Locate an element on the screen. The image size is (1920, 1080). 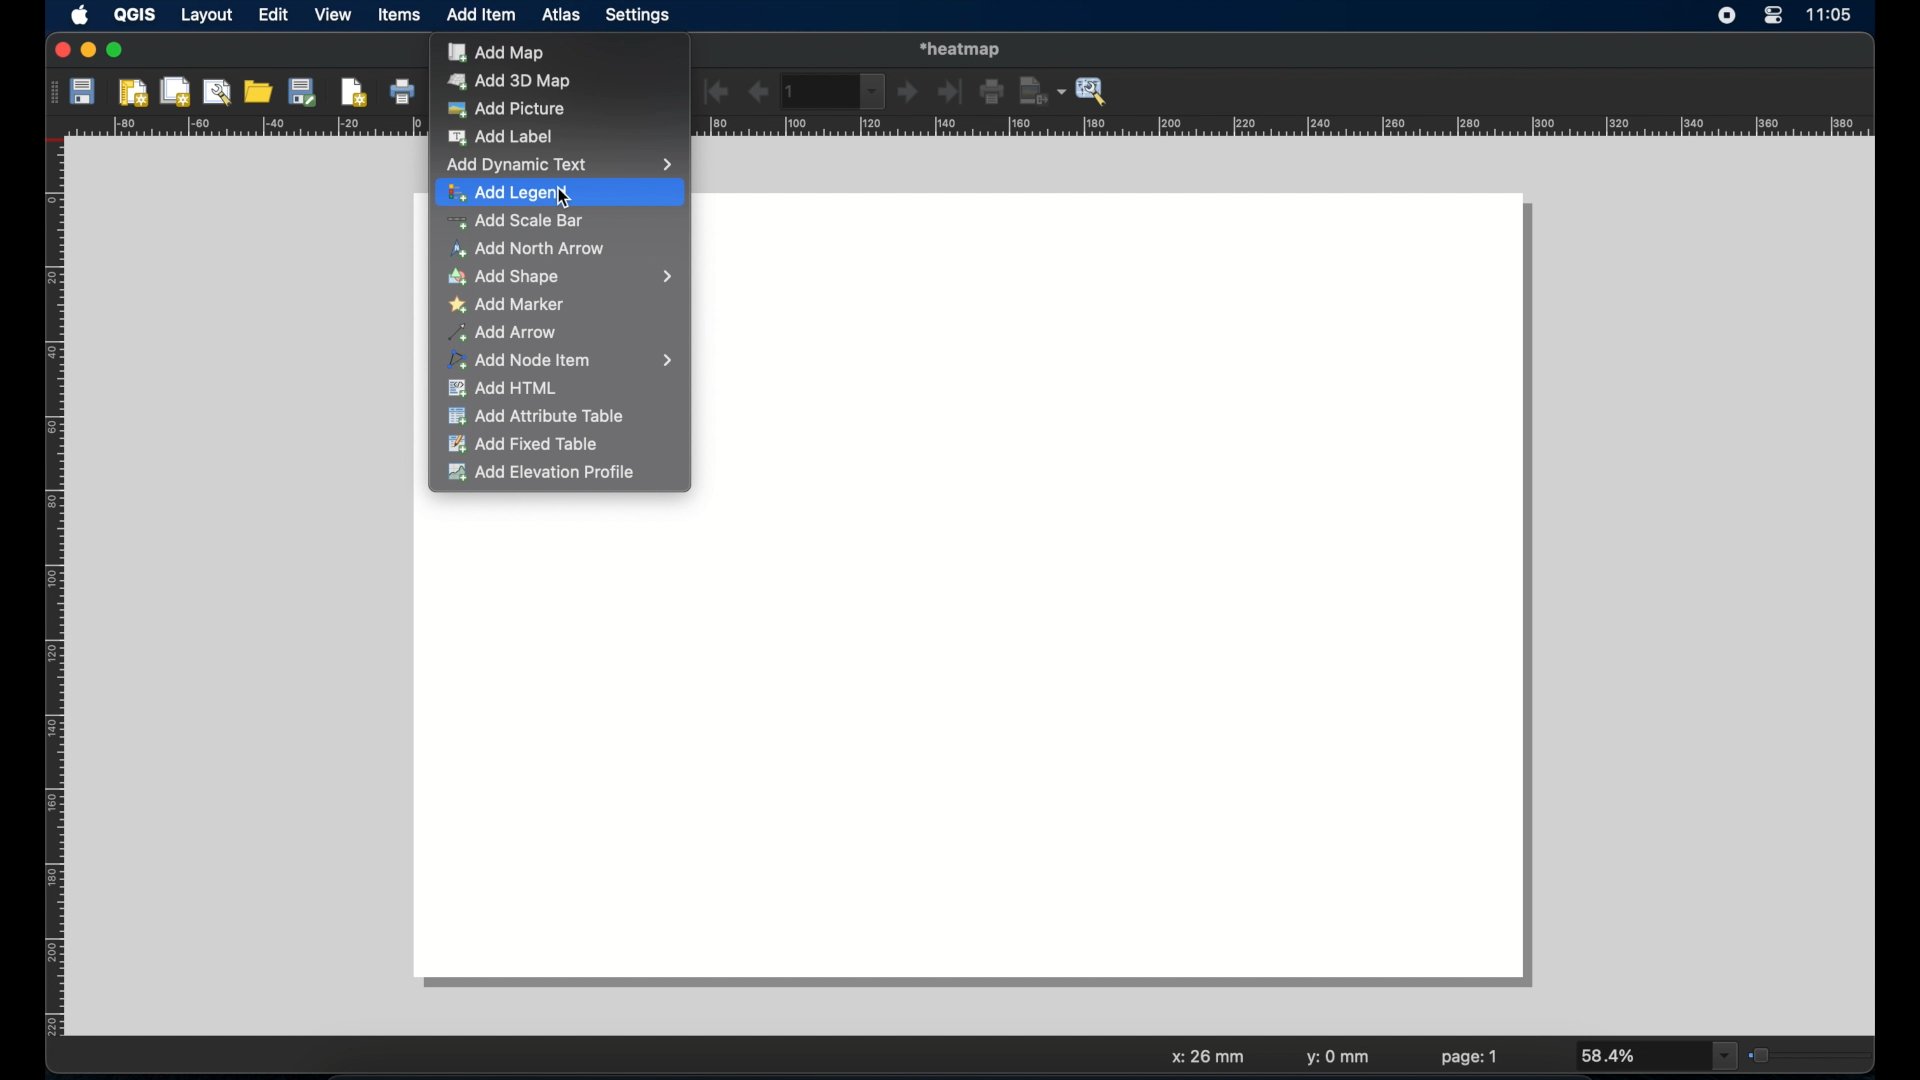
add label is located at coordinates (511, 138).